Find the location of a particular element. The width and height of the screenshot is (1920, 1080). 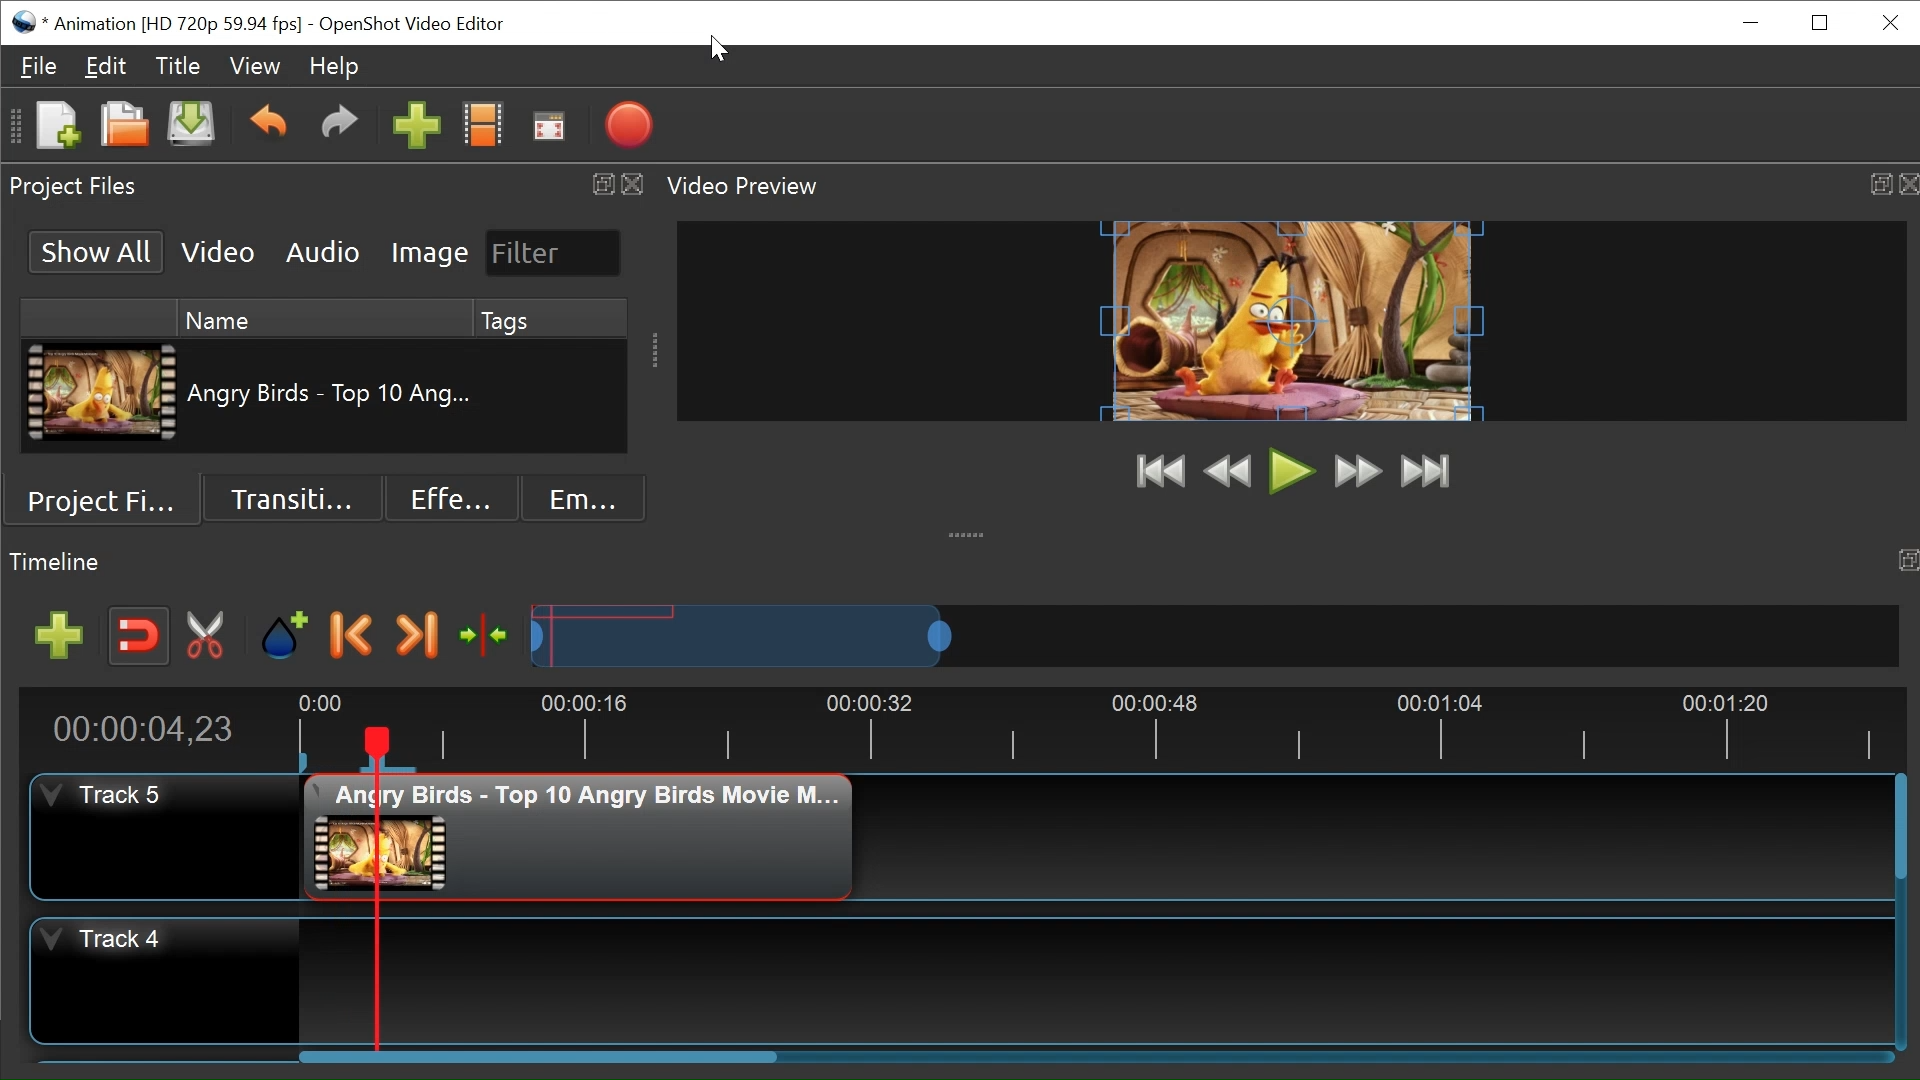

Add Track is located at coordinates (58, 635).